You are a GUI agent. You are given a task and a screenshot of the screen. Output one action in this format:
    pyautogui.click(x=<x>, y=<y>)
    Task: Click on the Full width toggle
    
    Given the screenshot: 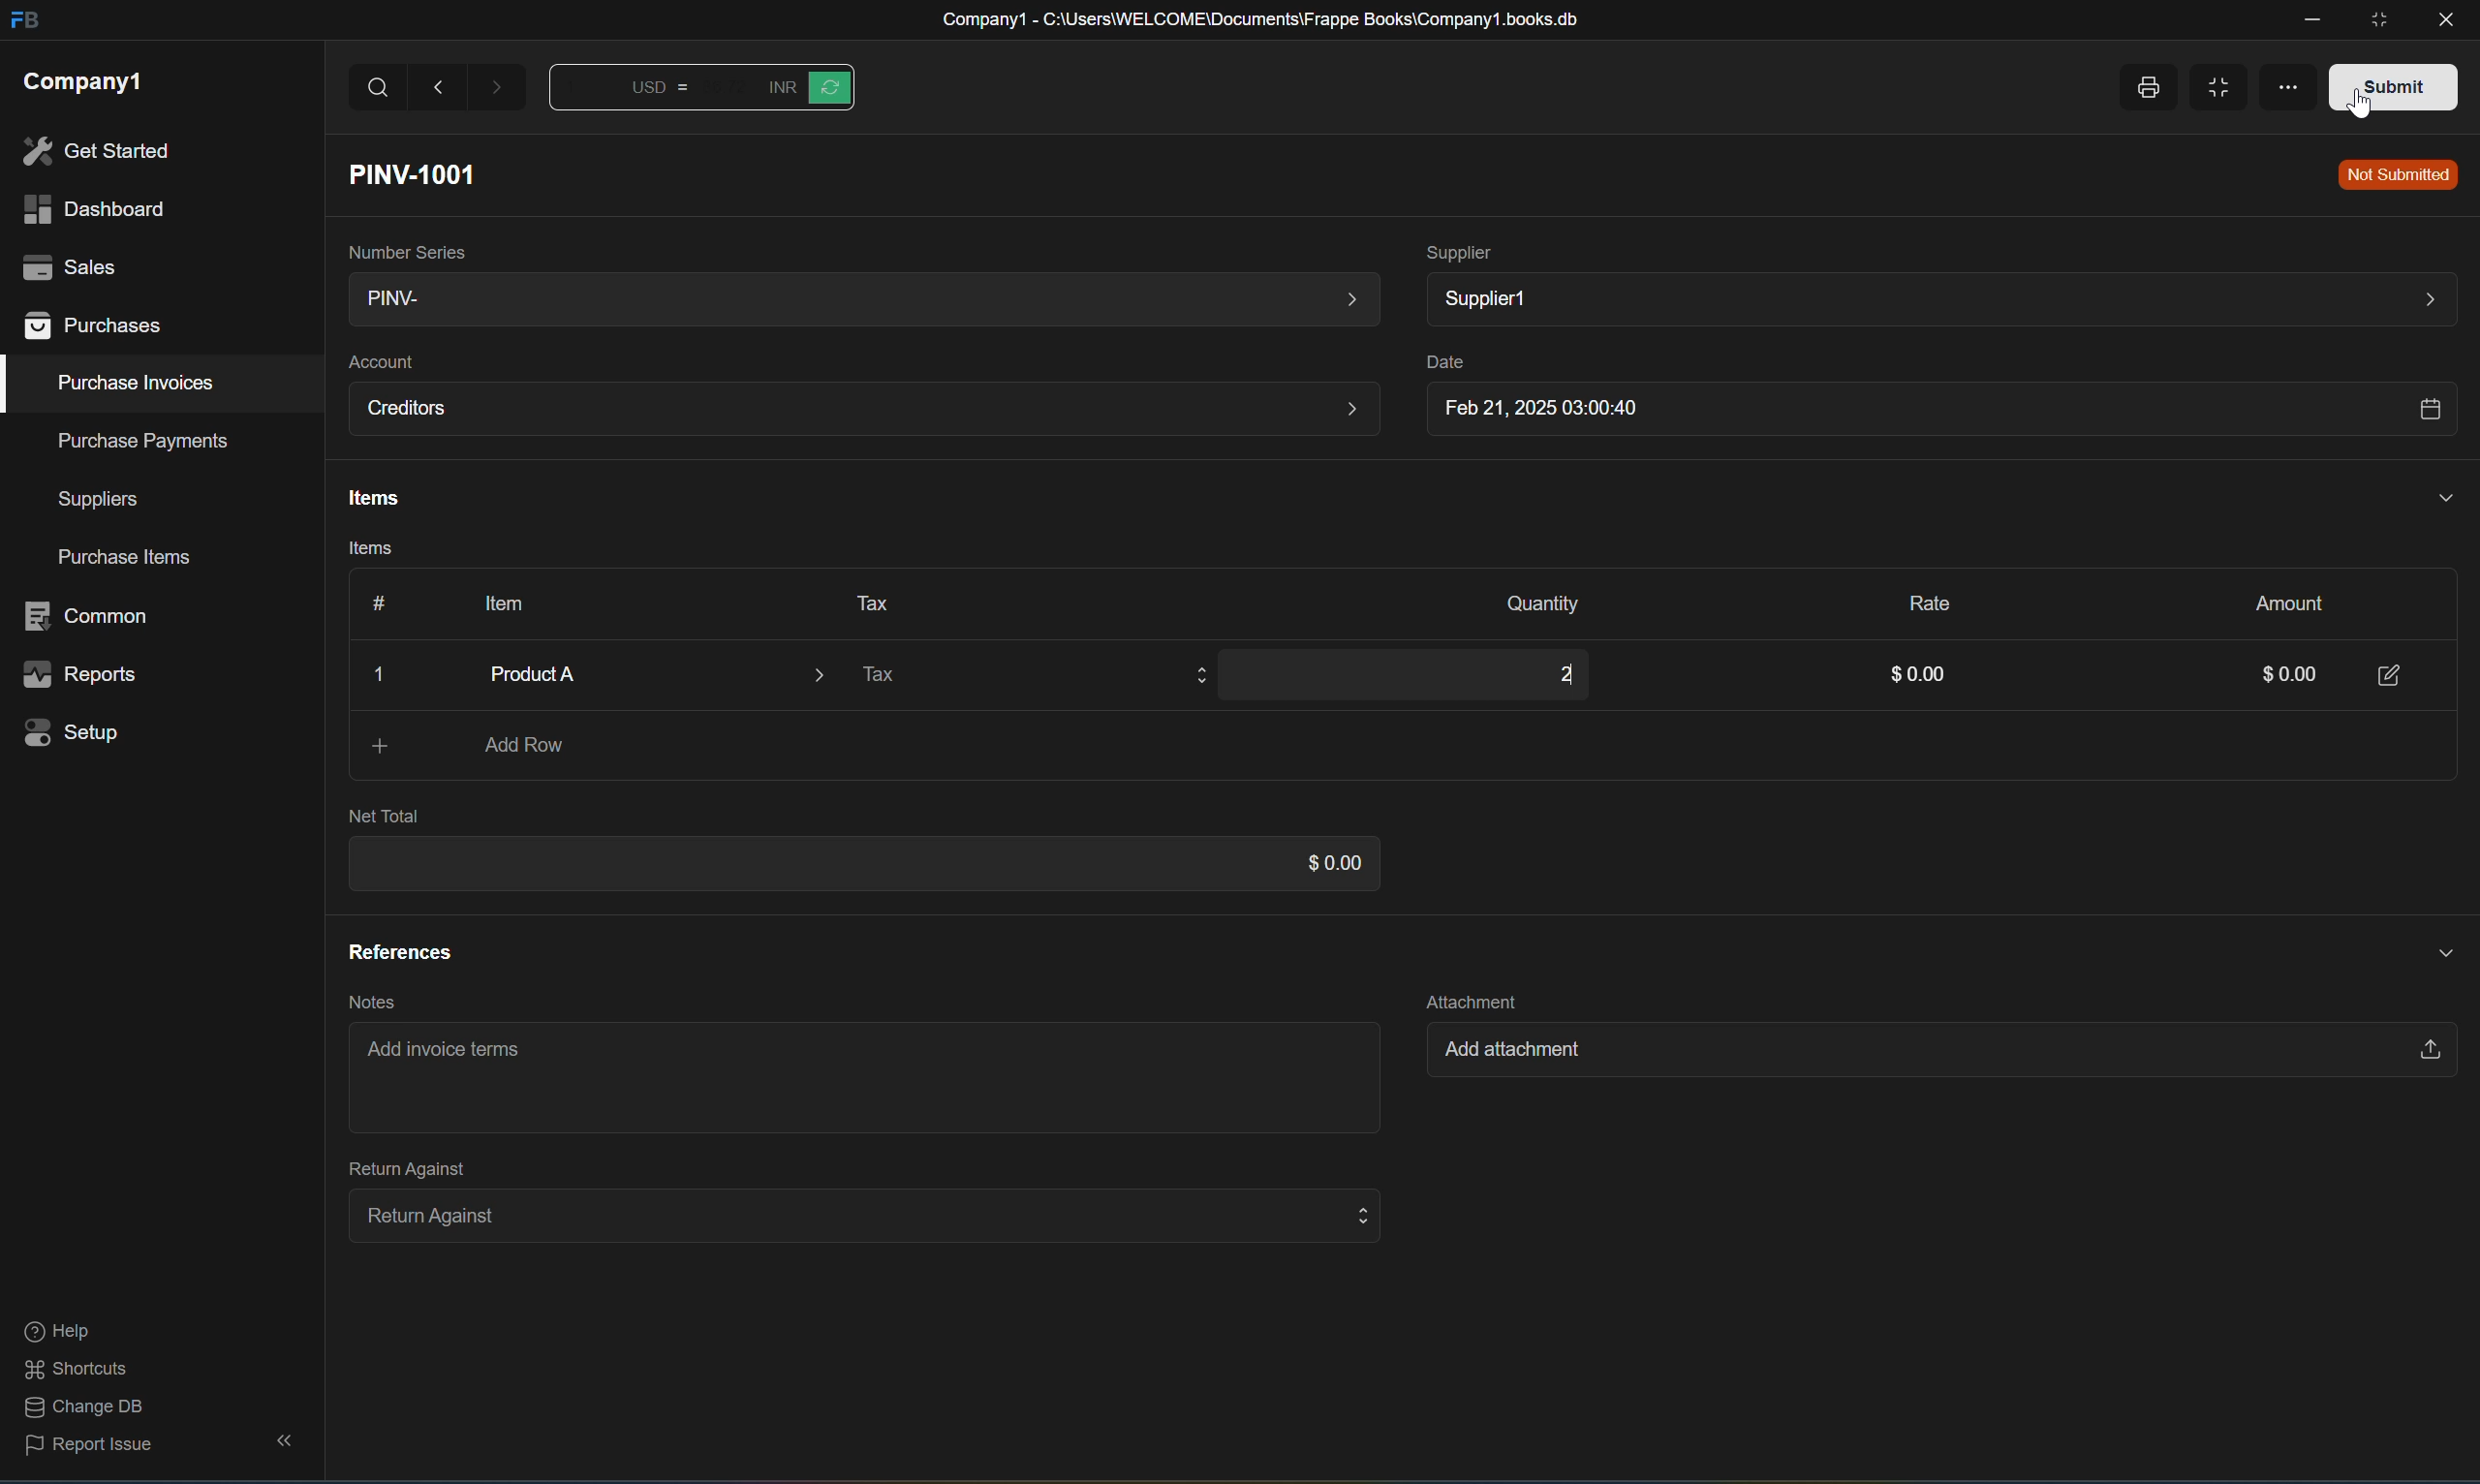 What is the action you would take?
    pyautogui.click(x=2212, y=90)
    